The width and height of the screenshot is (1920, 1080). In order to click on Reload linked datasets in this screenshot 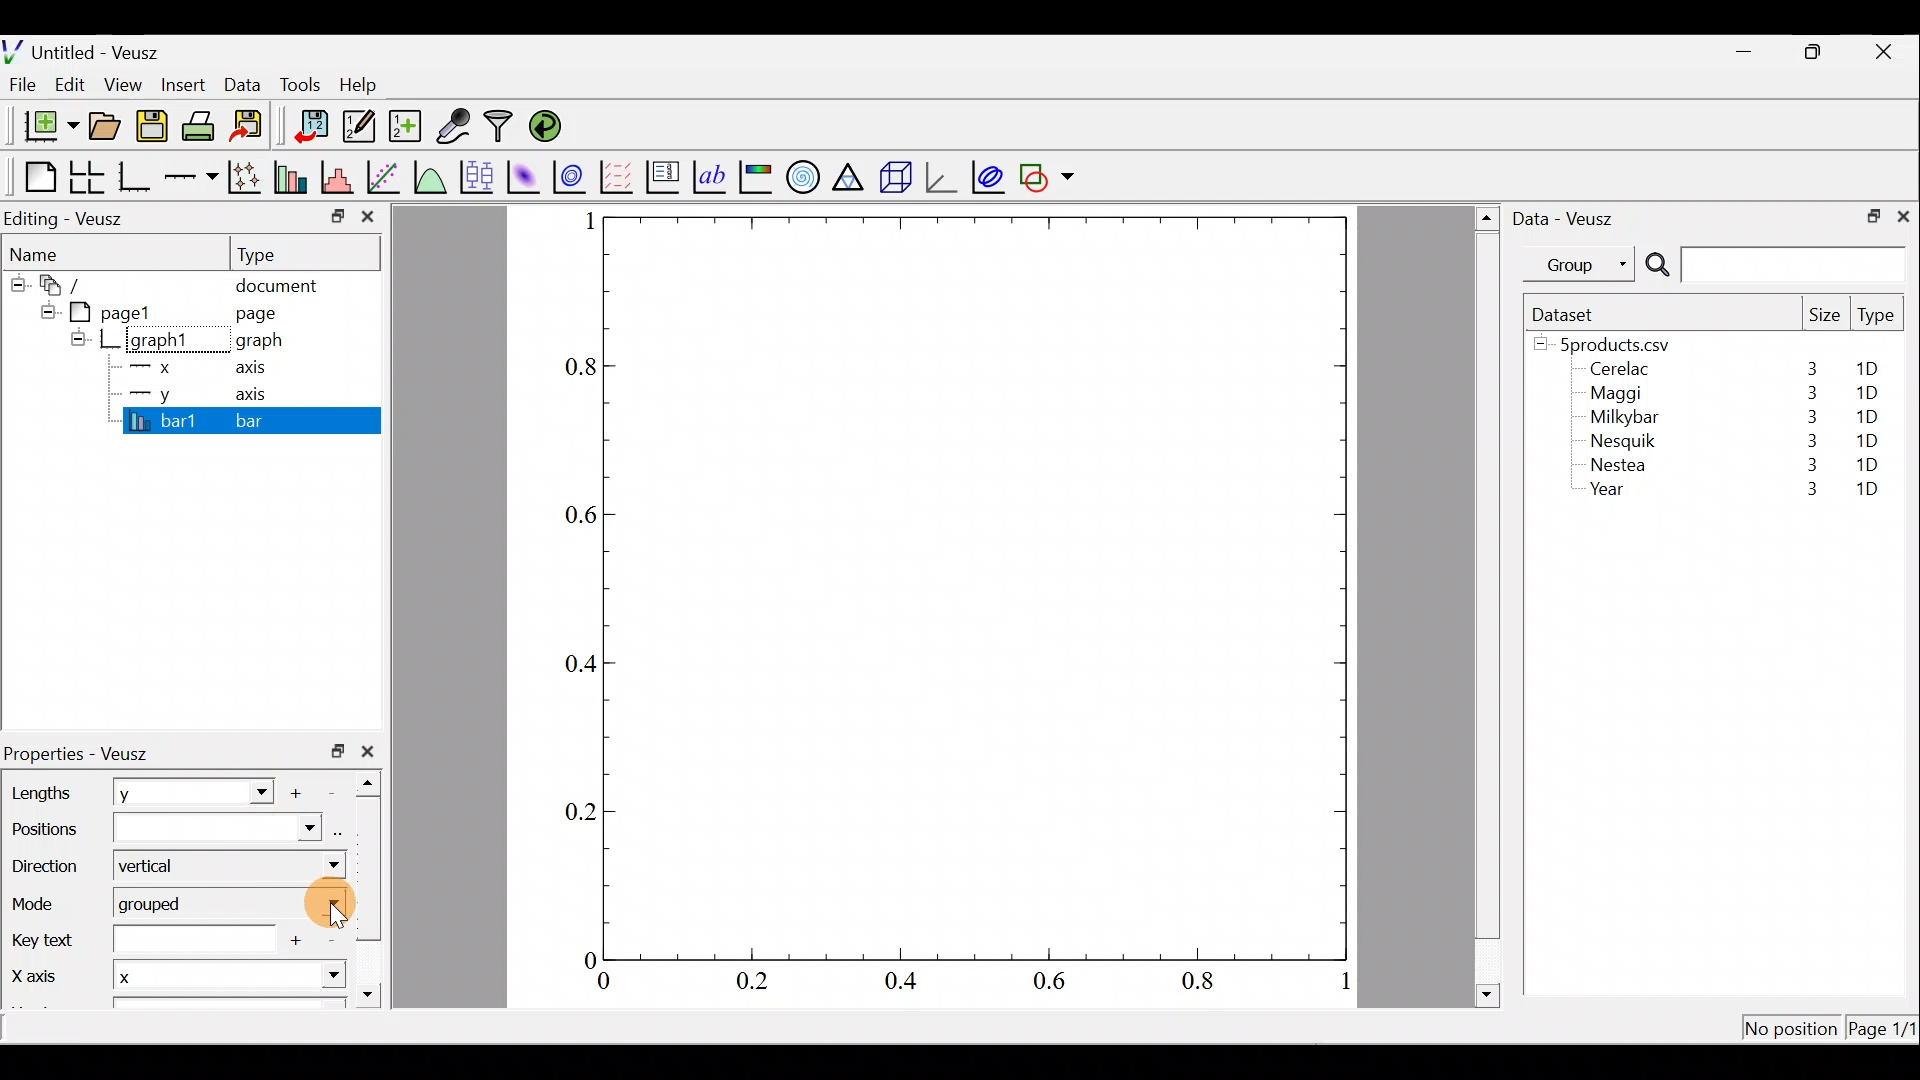, I will do `click(550, 125)`.